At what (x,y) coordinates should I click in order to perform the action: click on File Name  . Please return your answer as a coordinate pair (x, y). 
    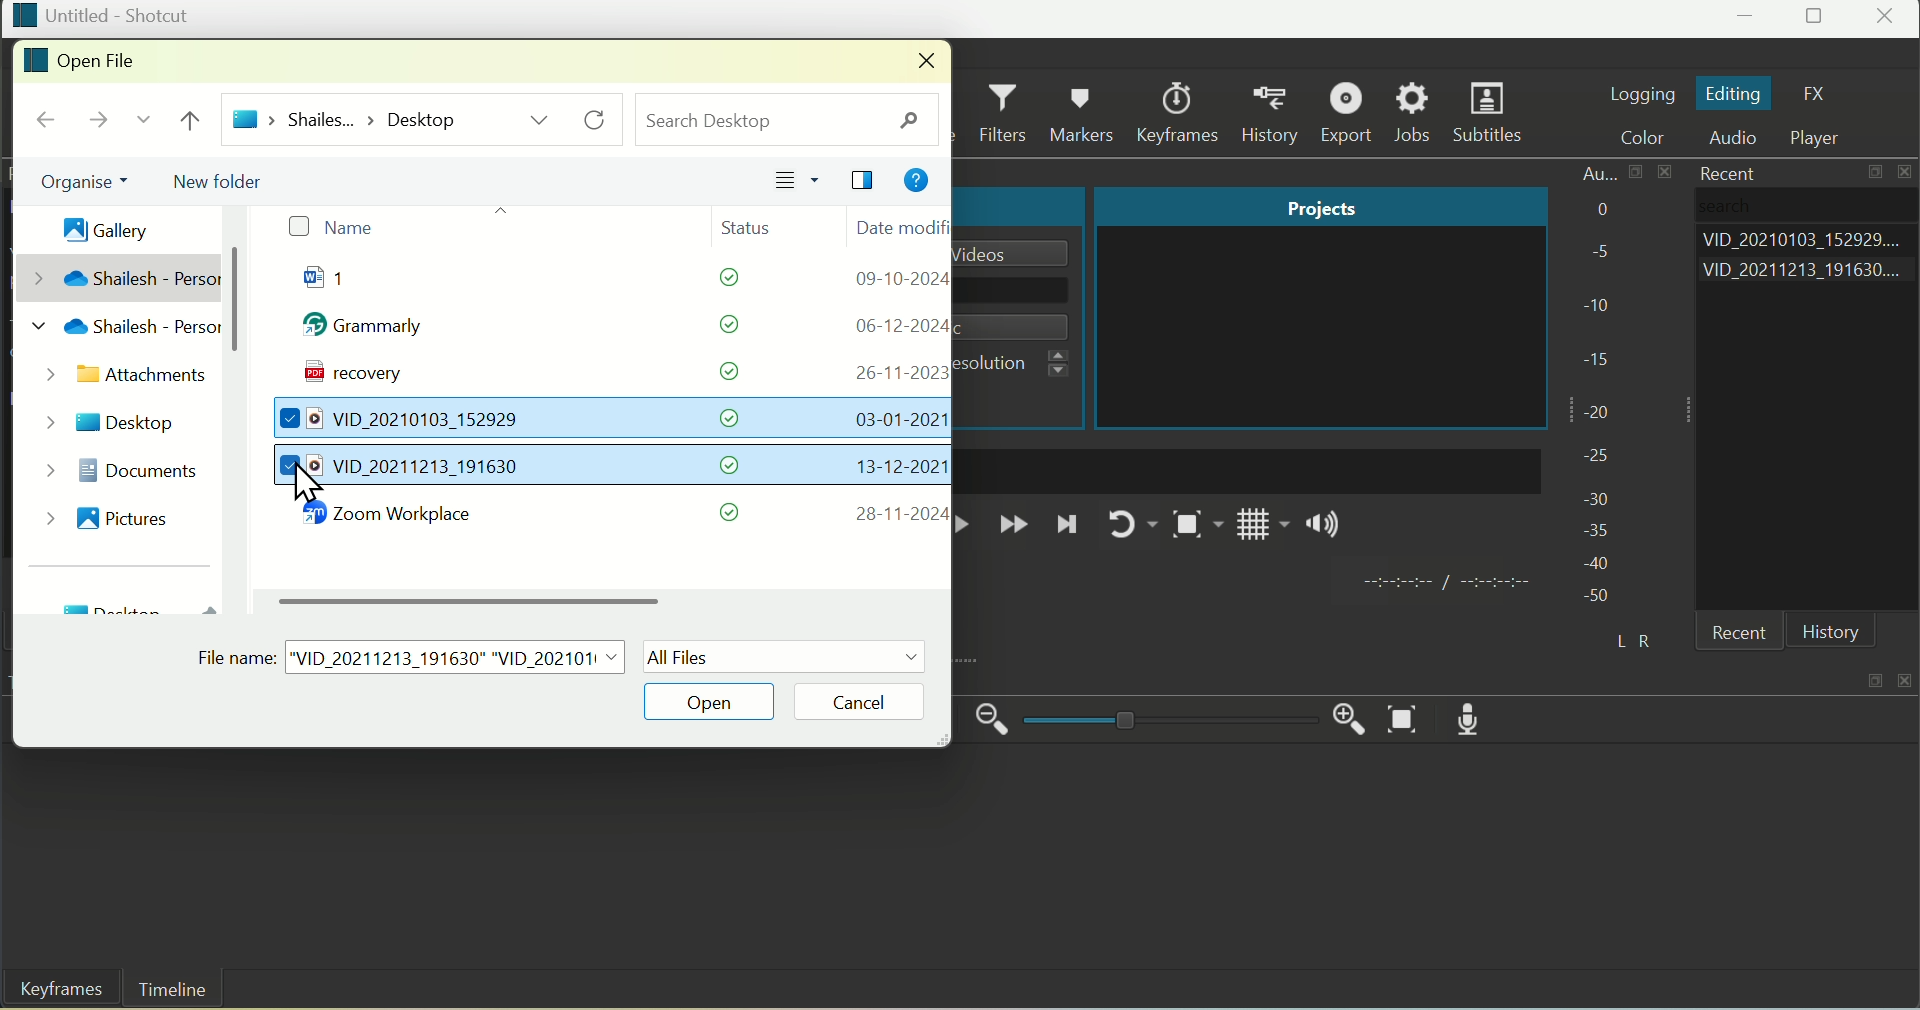
    Looking at the image, I should click on (413, 653).